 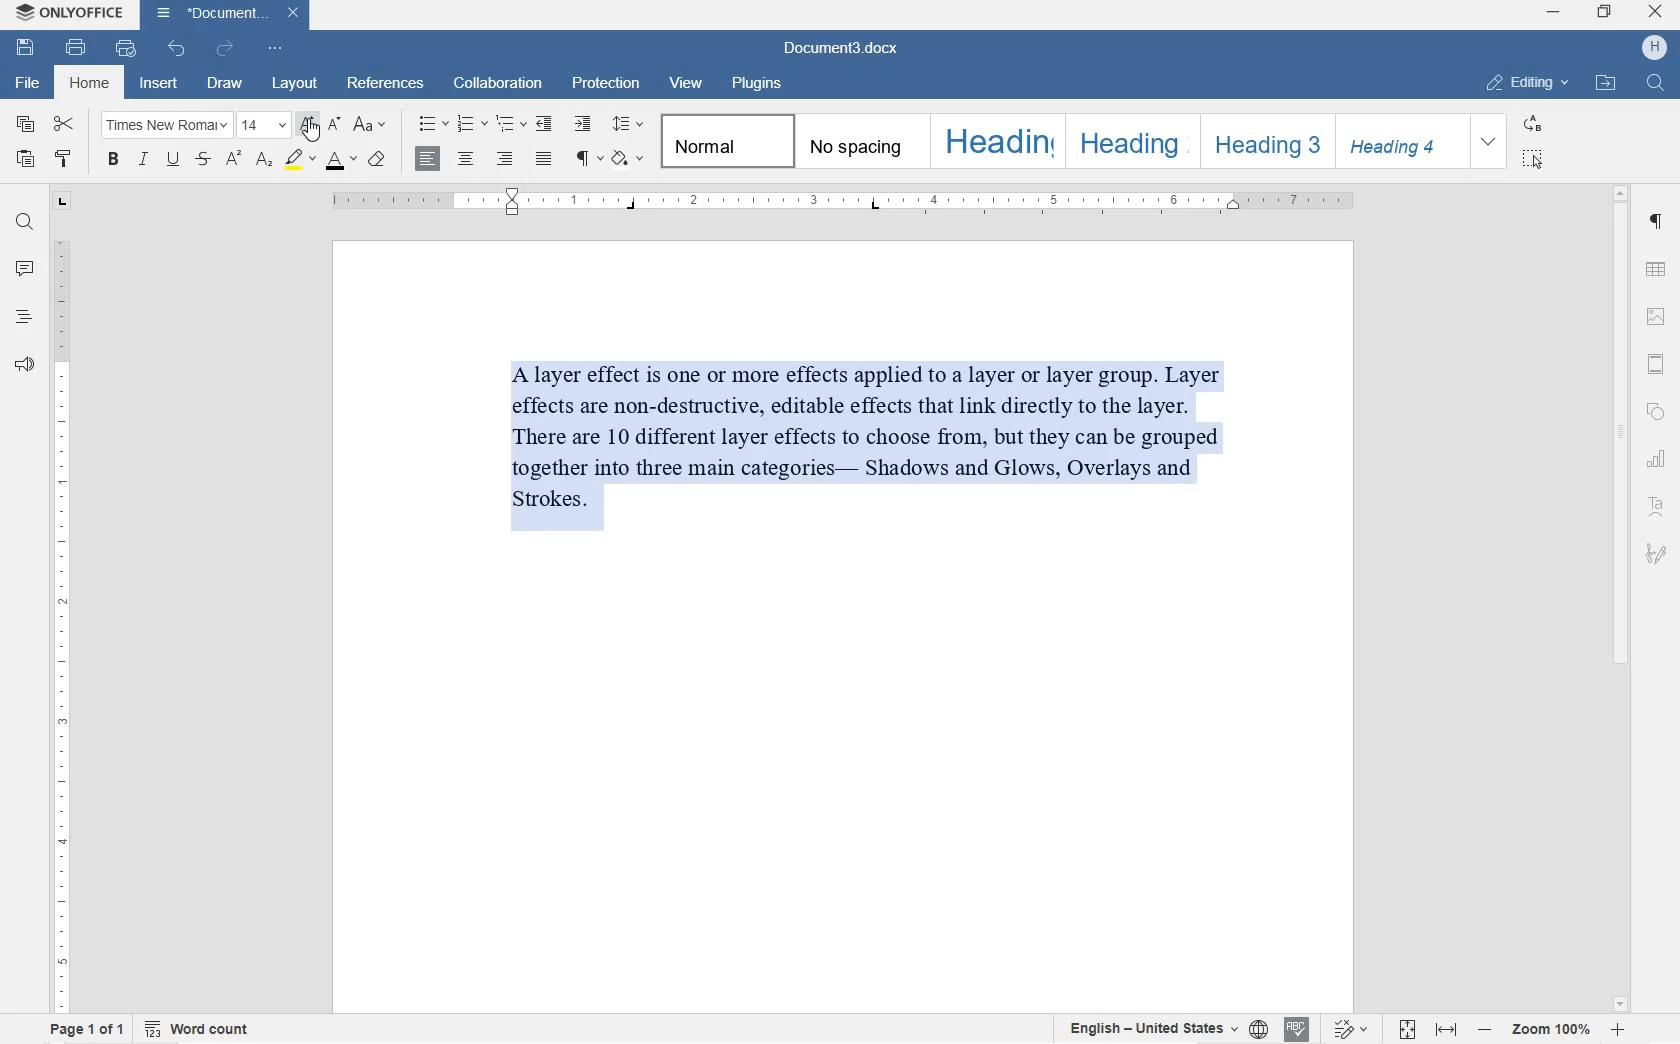 I want to click on decrement font size, so click(x=335, y=123).